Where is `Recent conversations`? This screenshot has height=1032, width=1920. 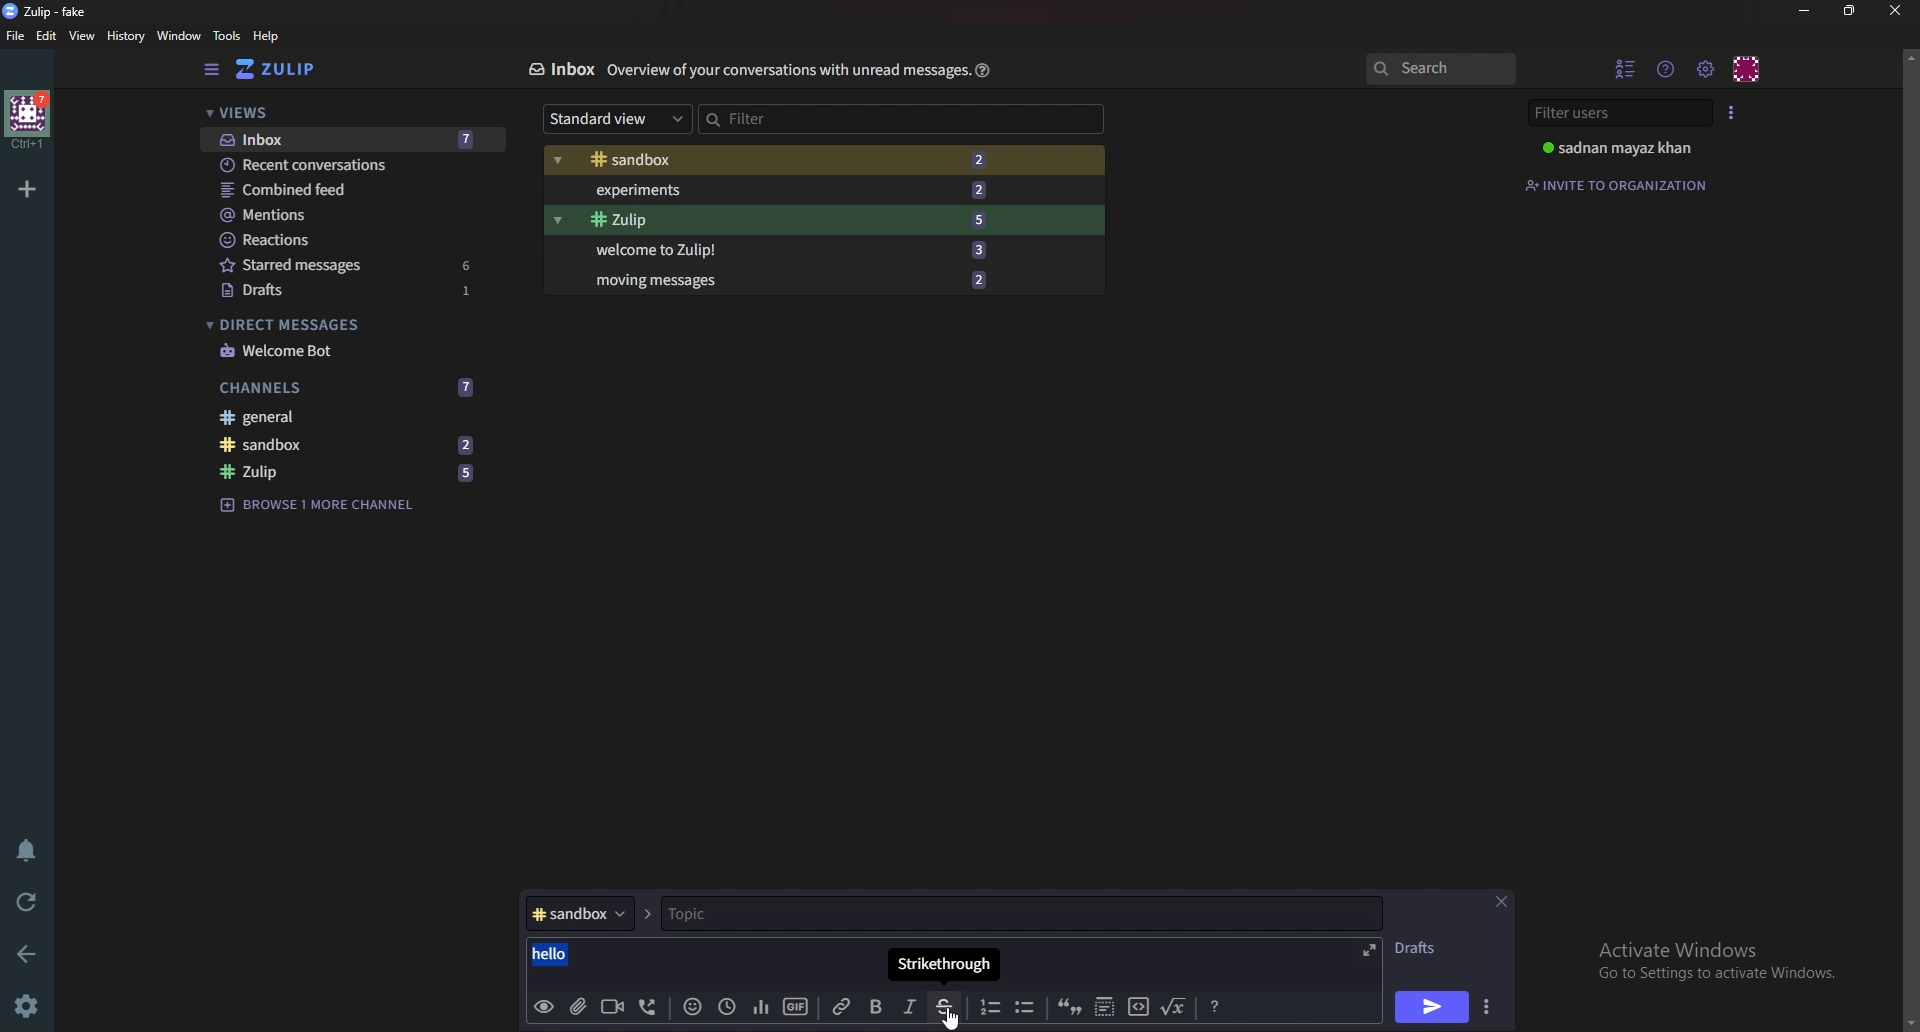 Recent conversations is located at coordinates (360, 165).